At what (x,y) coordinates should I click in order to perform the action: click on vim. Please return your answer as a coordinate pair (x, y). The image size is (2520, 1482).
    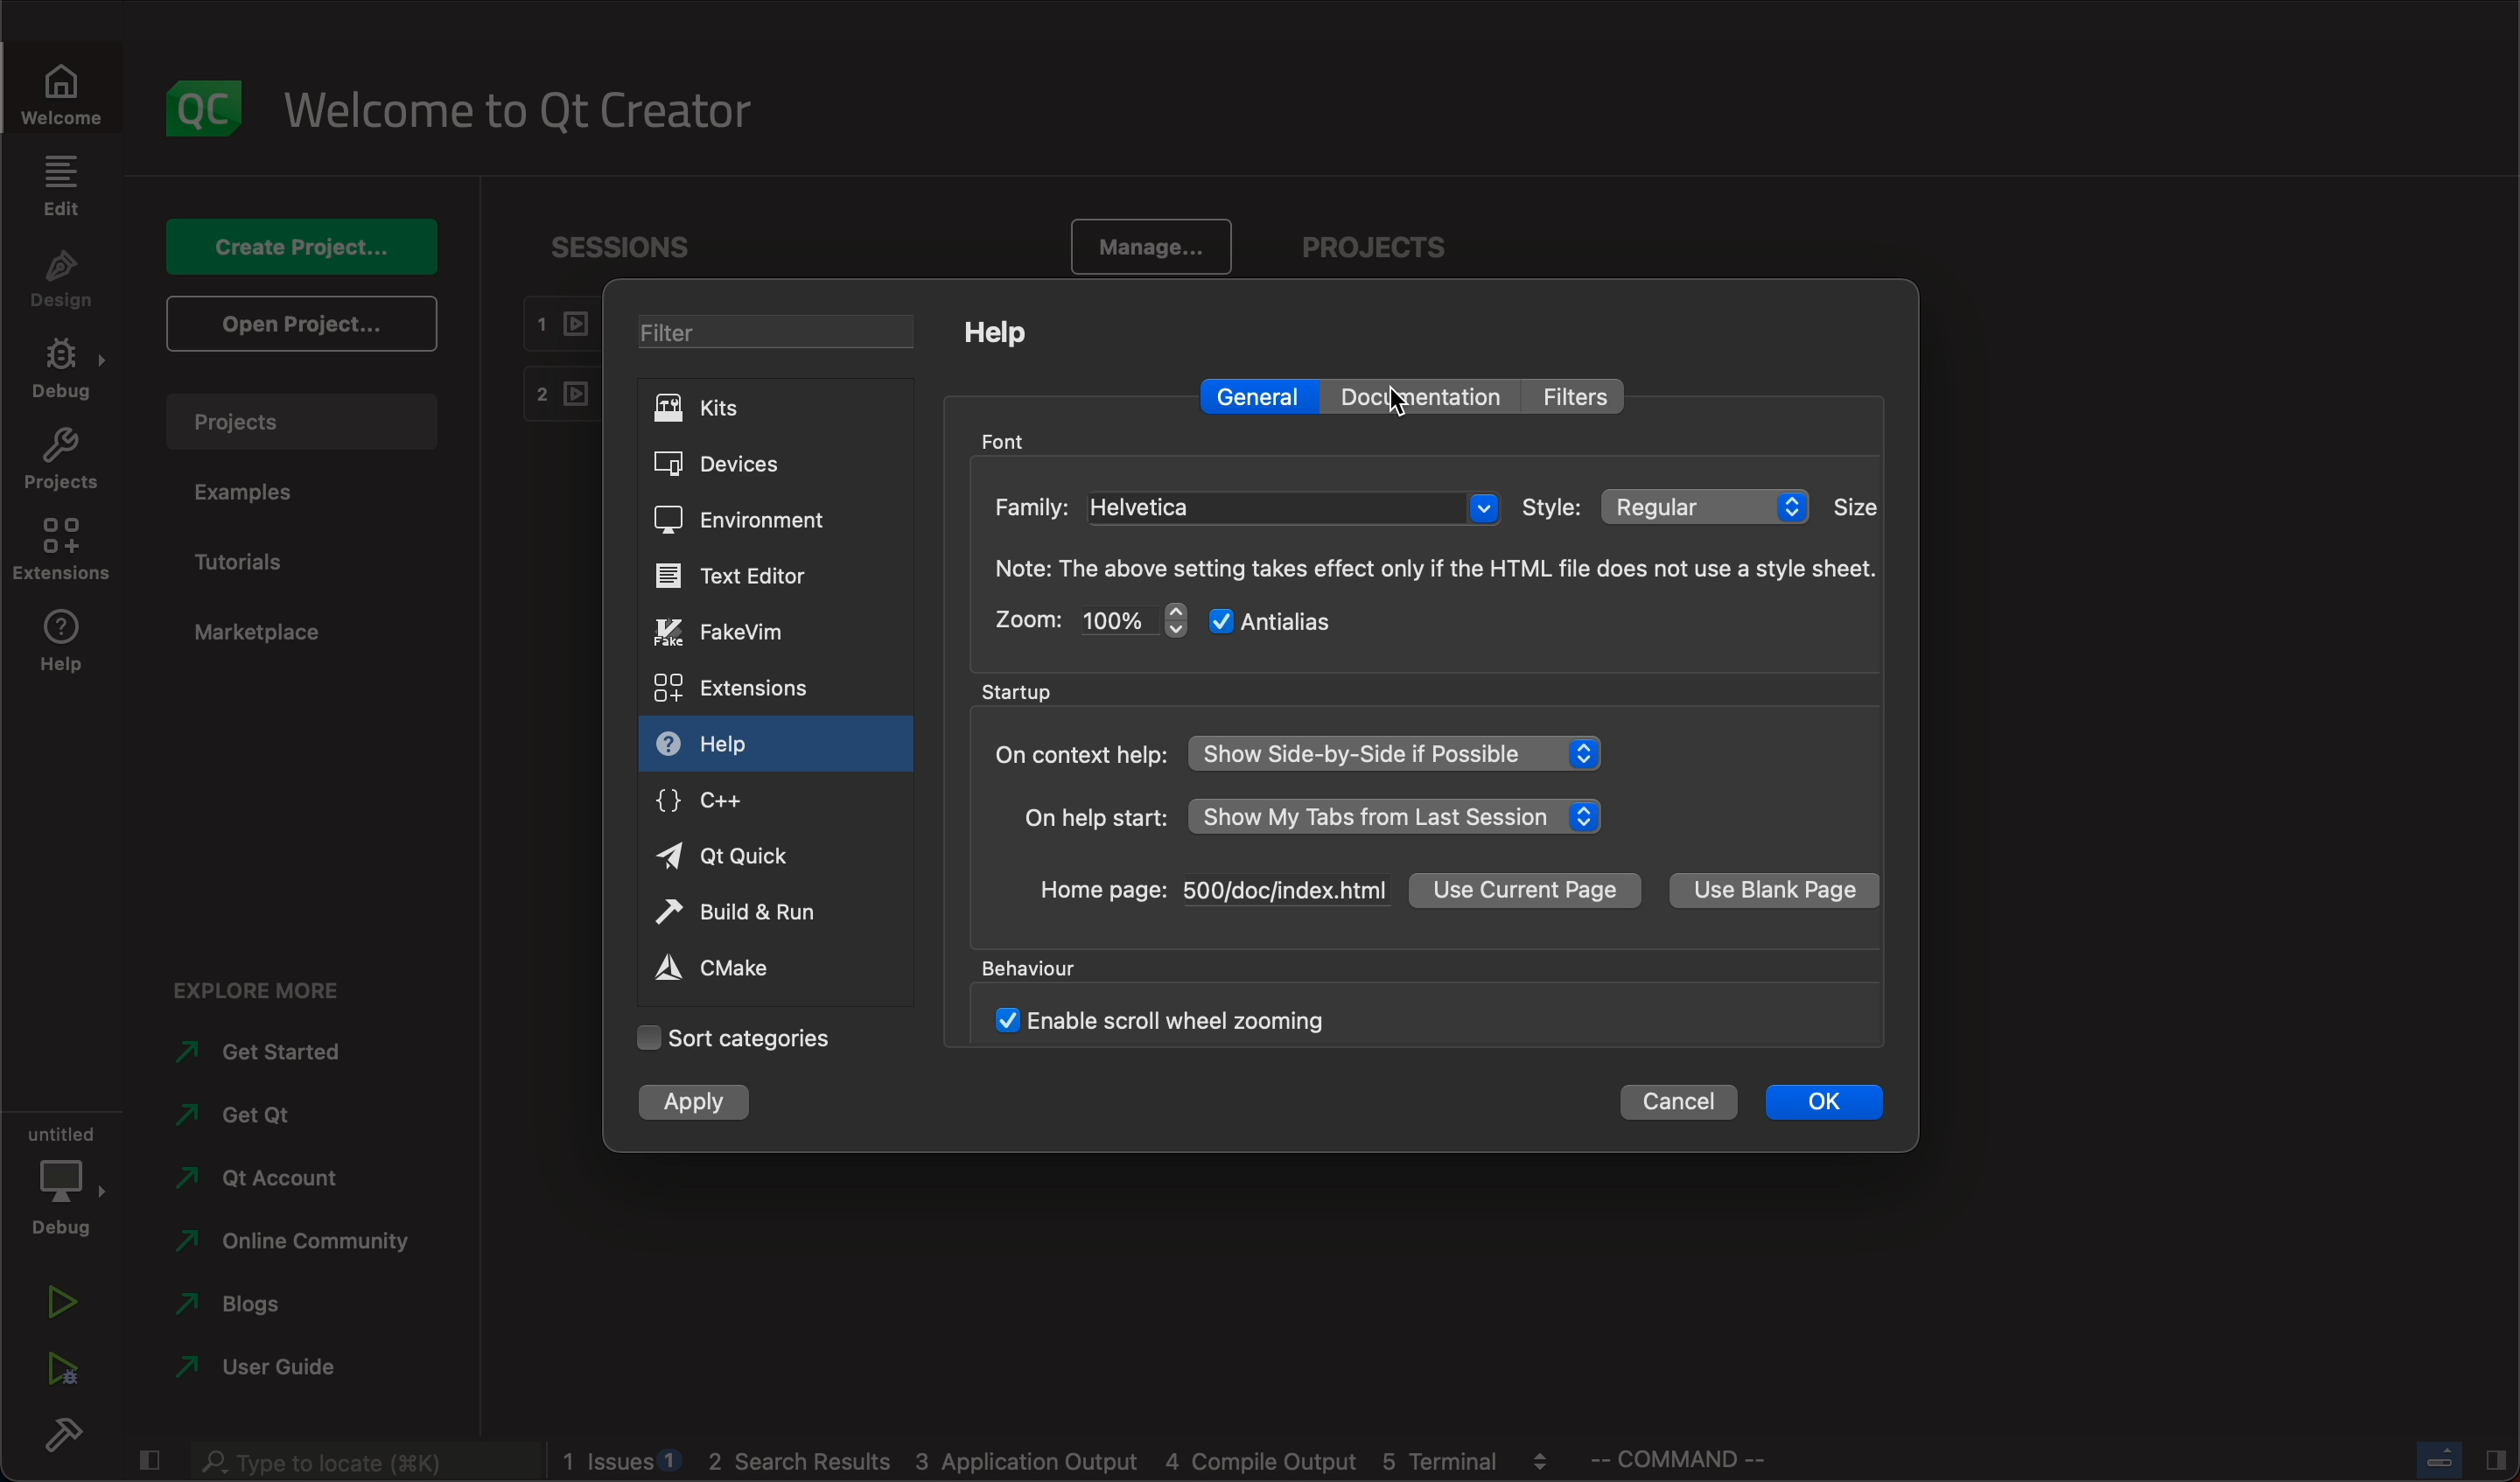
    Looking at the image, I should click on (744, 630).